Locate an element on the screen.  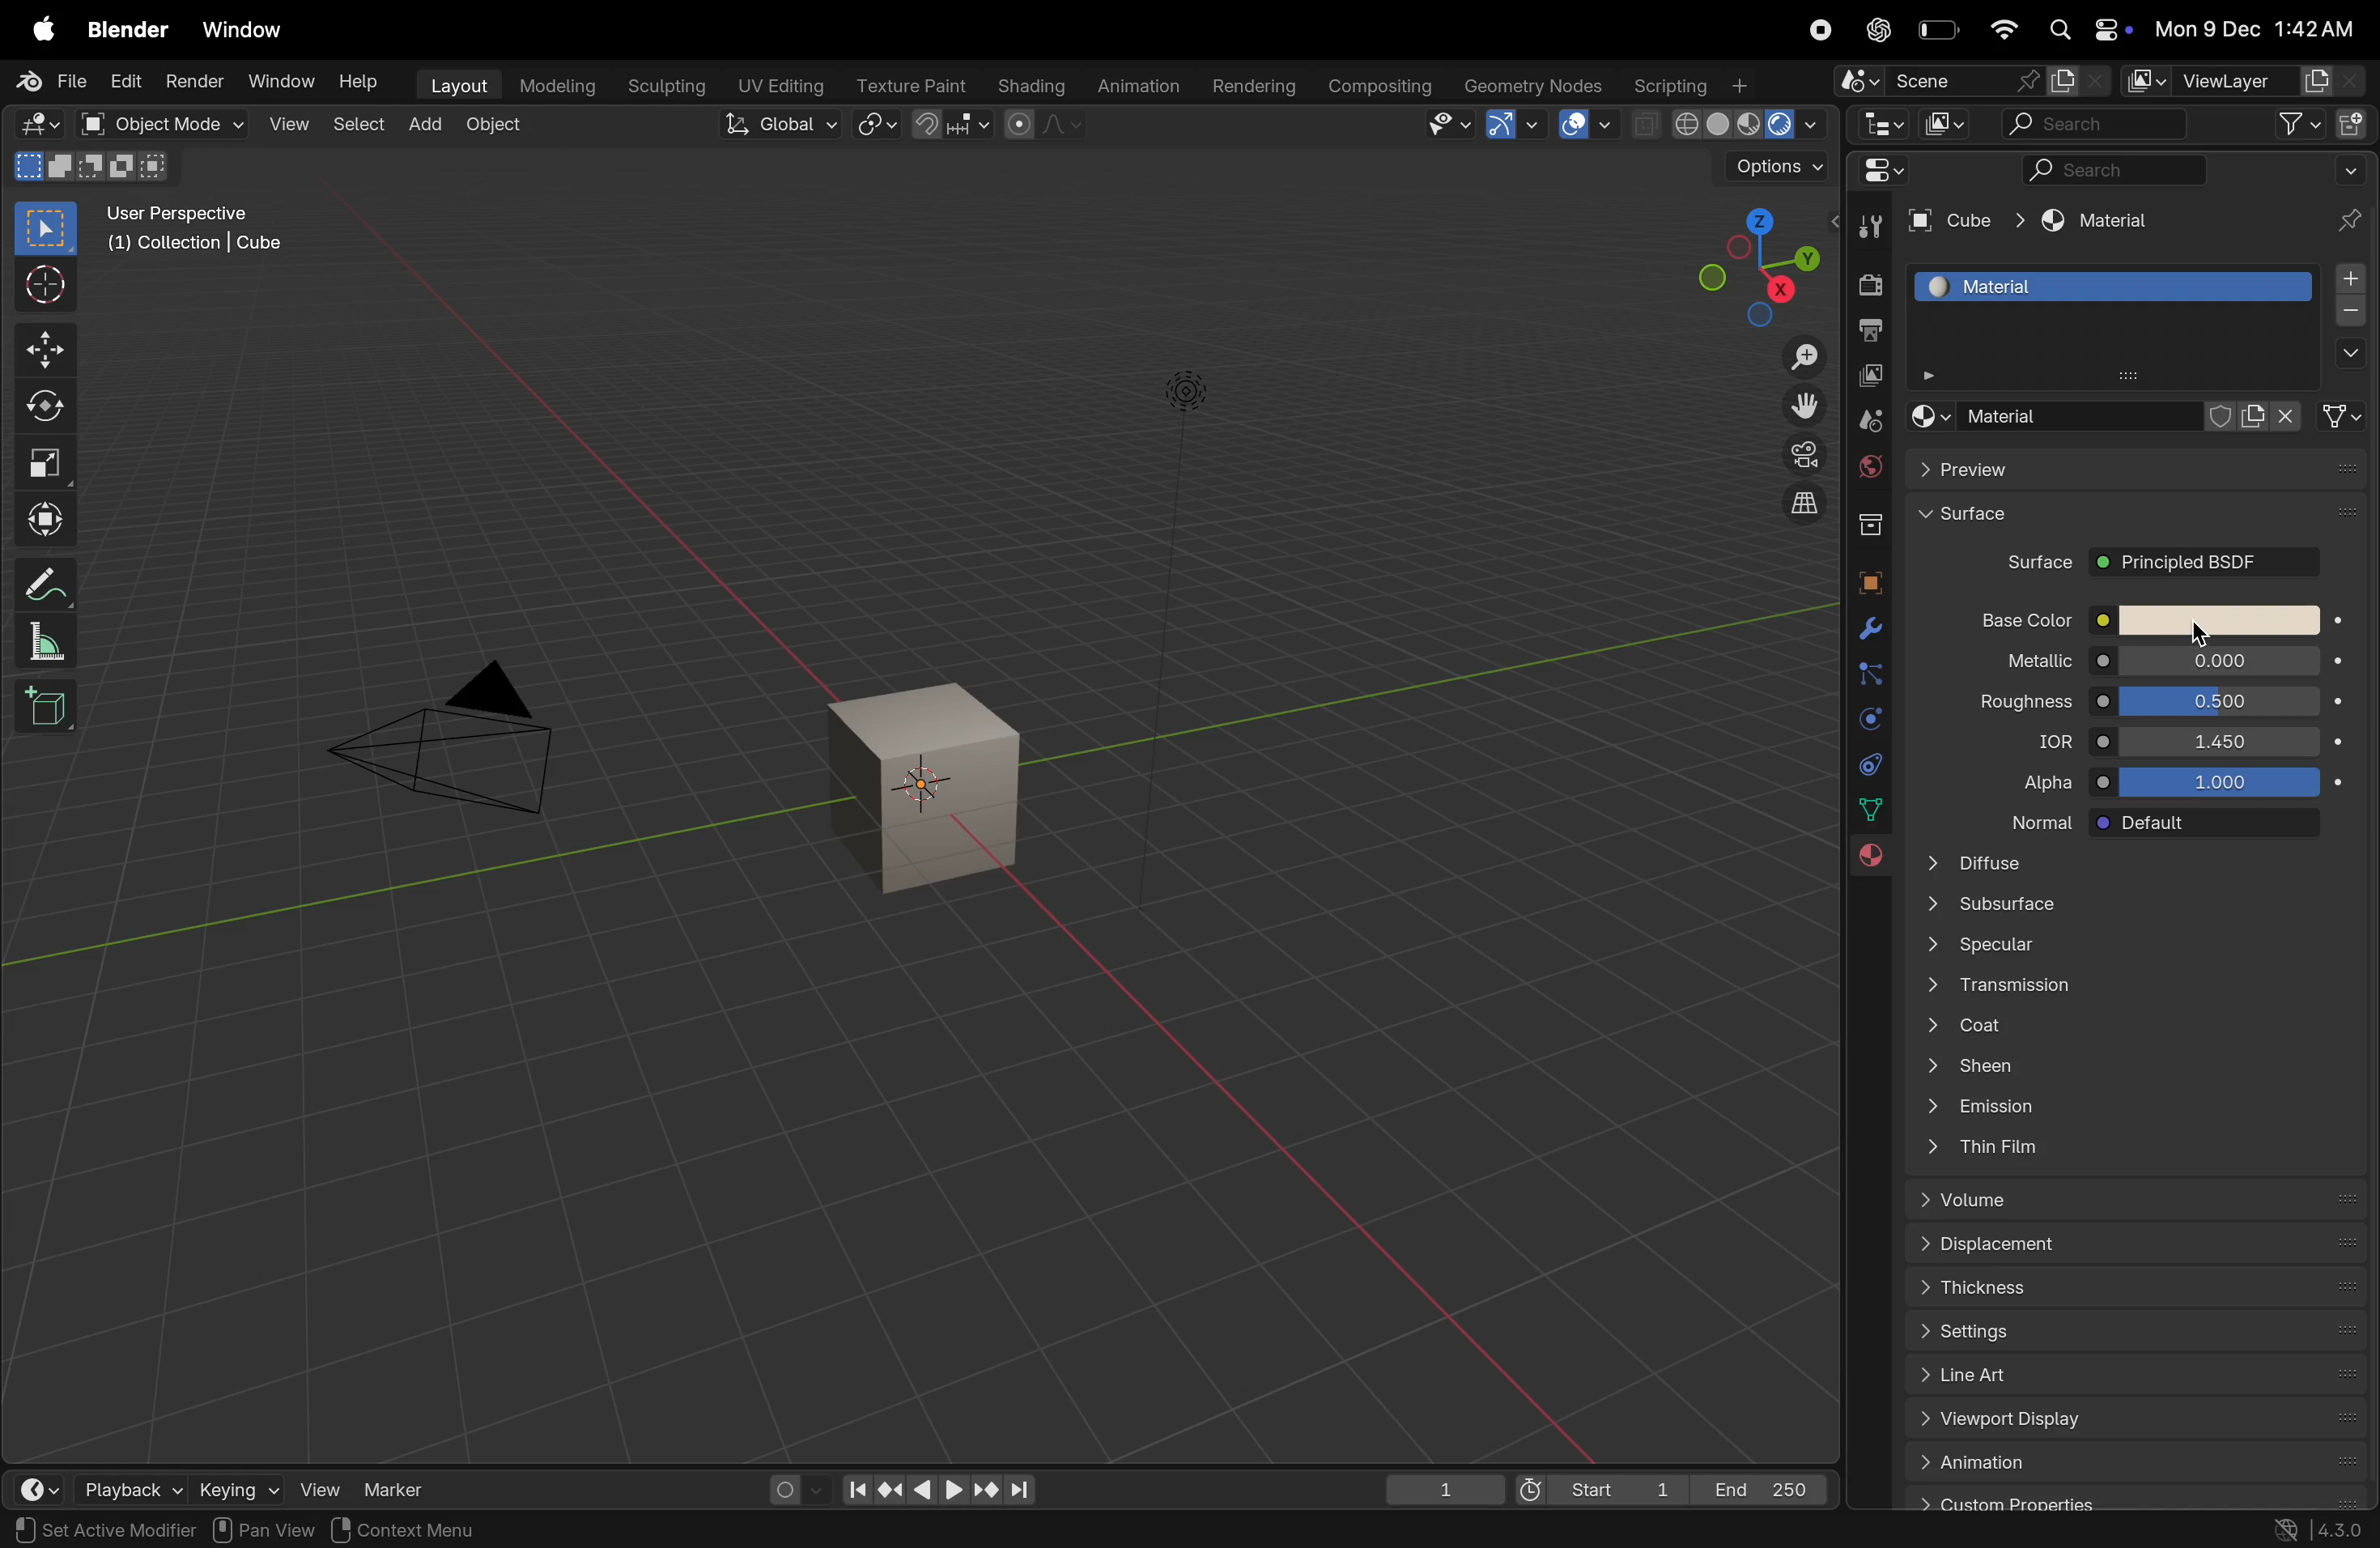
Spectular is located at coordinates (2126, 950).